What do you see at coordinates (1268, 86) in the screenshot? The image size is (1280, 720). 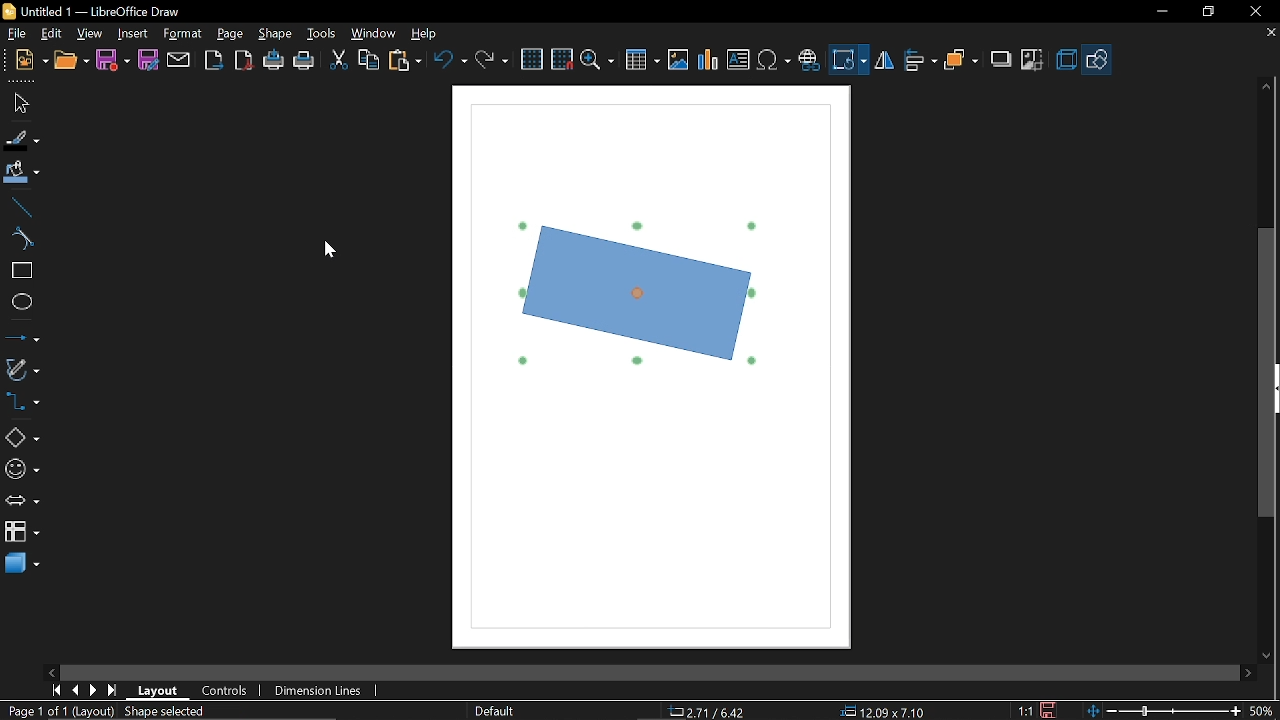 I see `Move up` at bounding box center [1268, 86].